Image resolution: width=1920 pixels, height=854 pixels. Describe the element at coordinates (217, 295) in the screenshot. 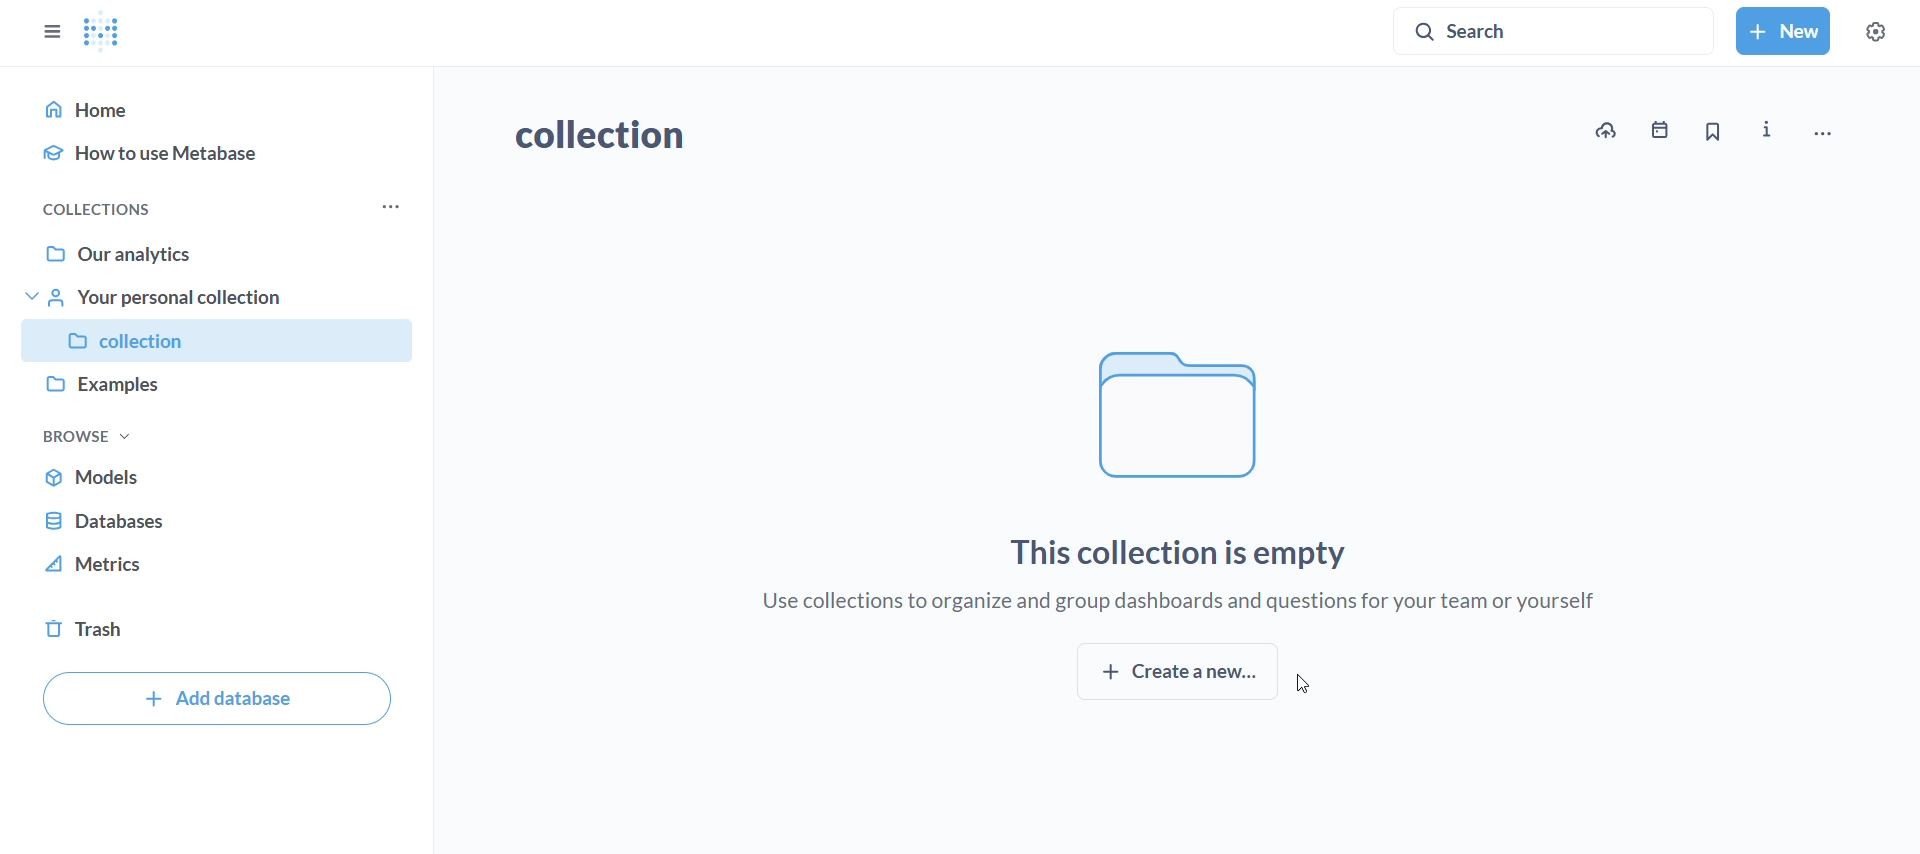

I see `your personal collection` at that location.